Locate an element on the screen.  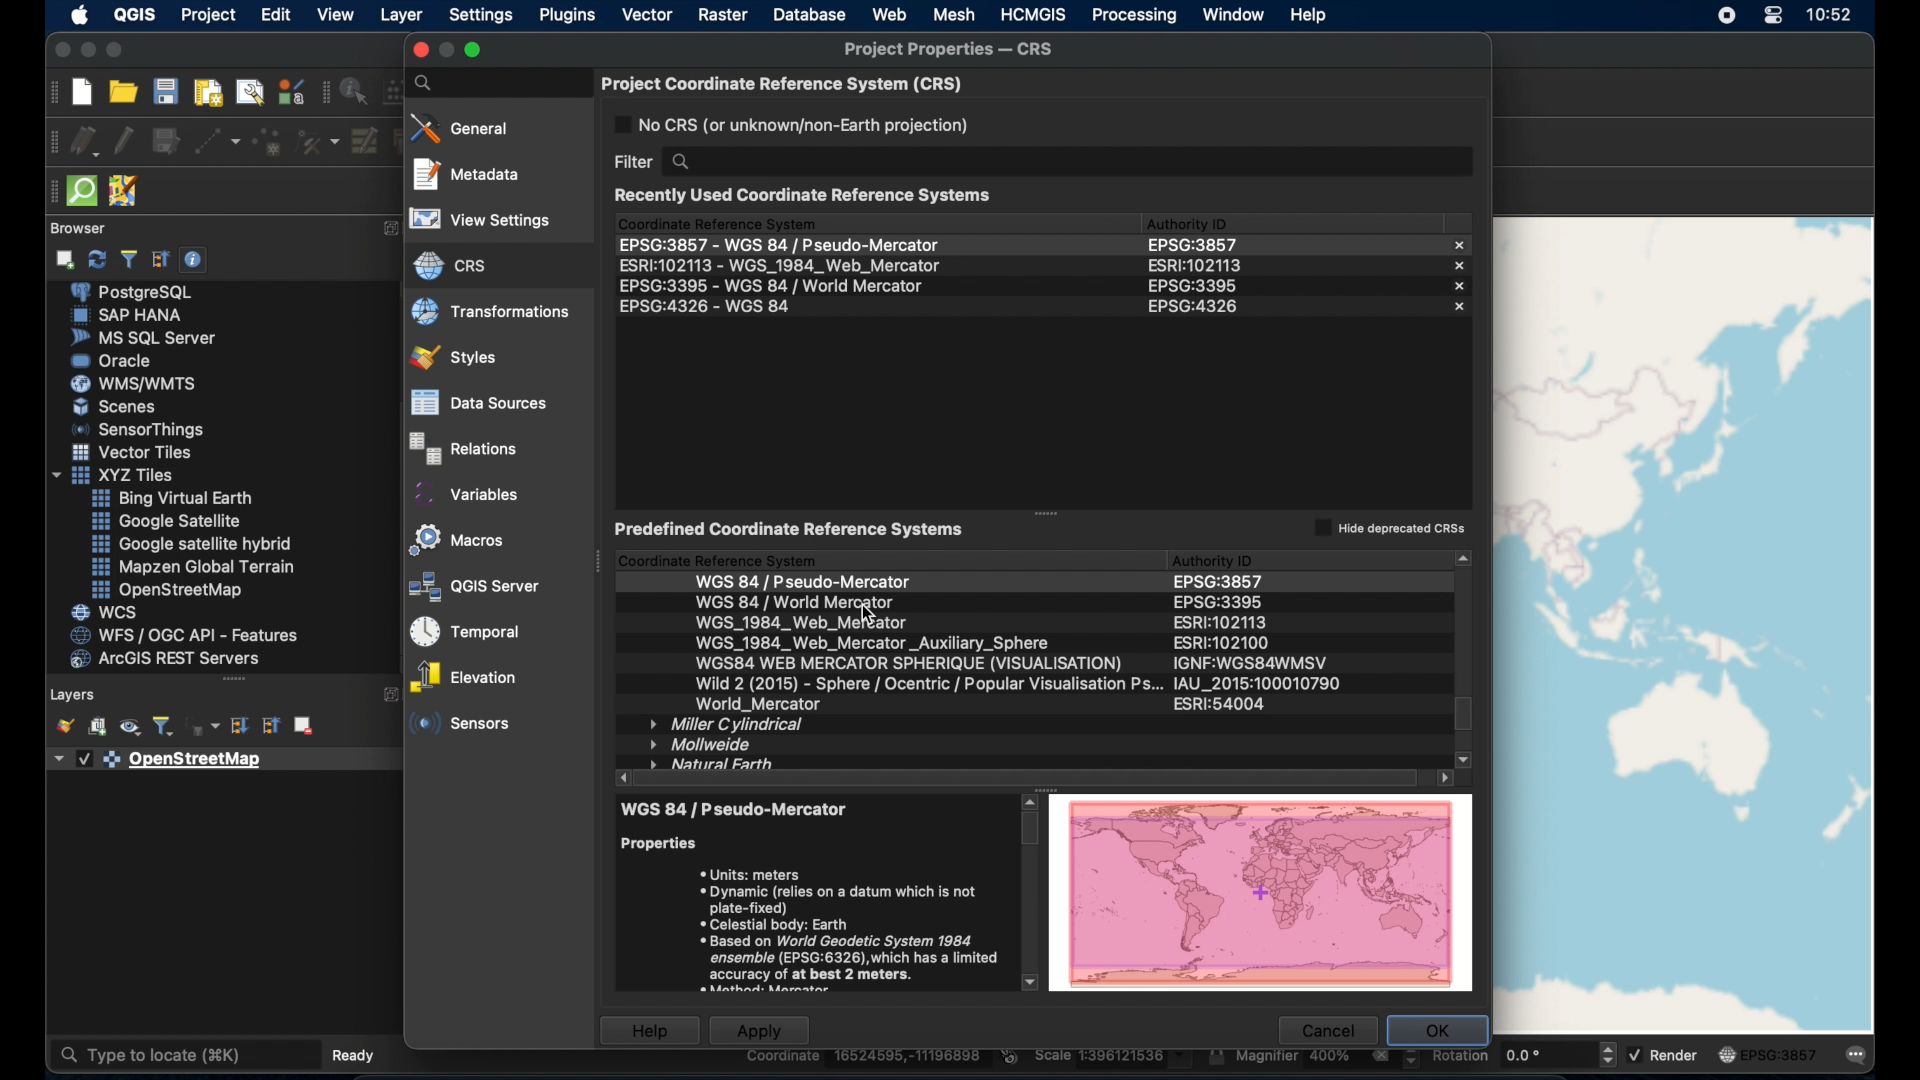
toggle editing is located at coordinates (128, 142).